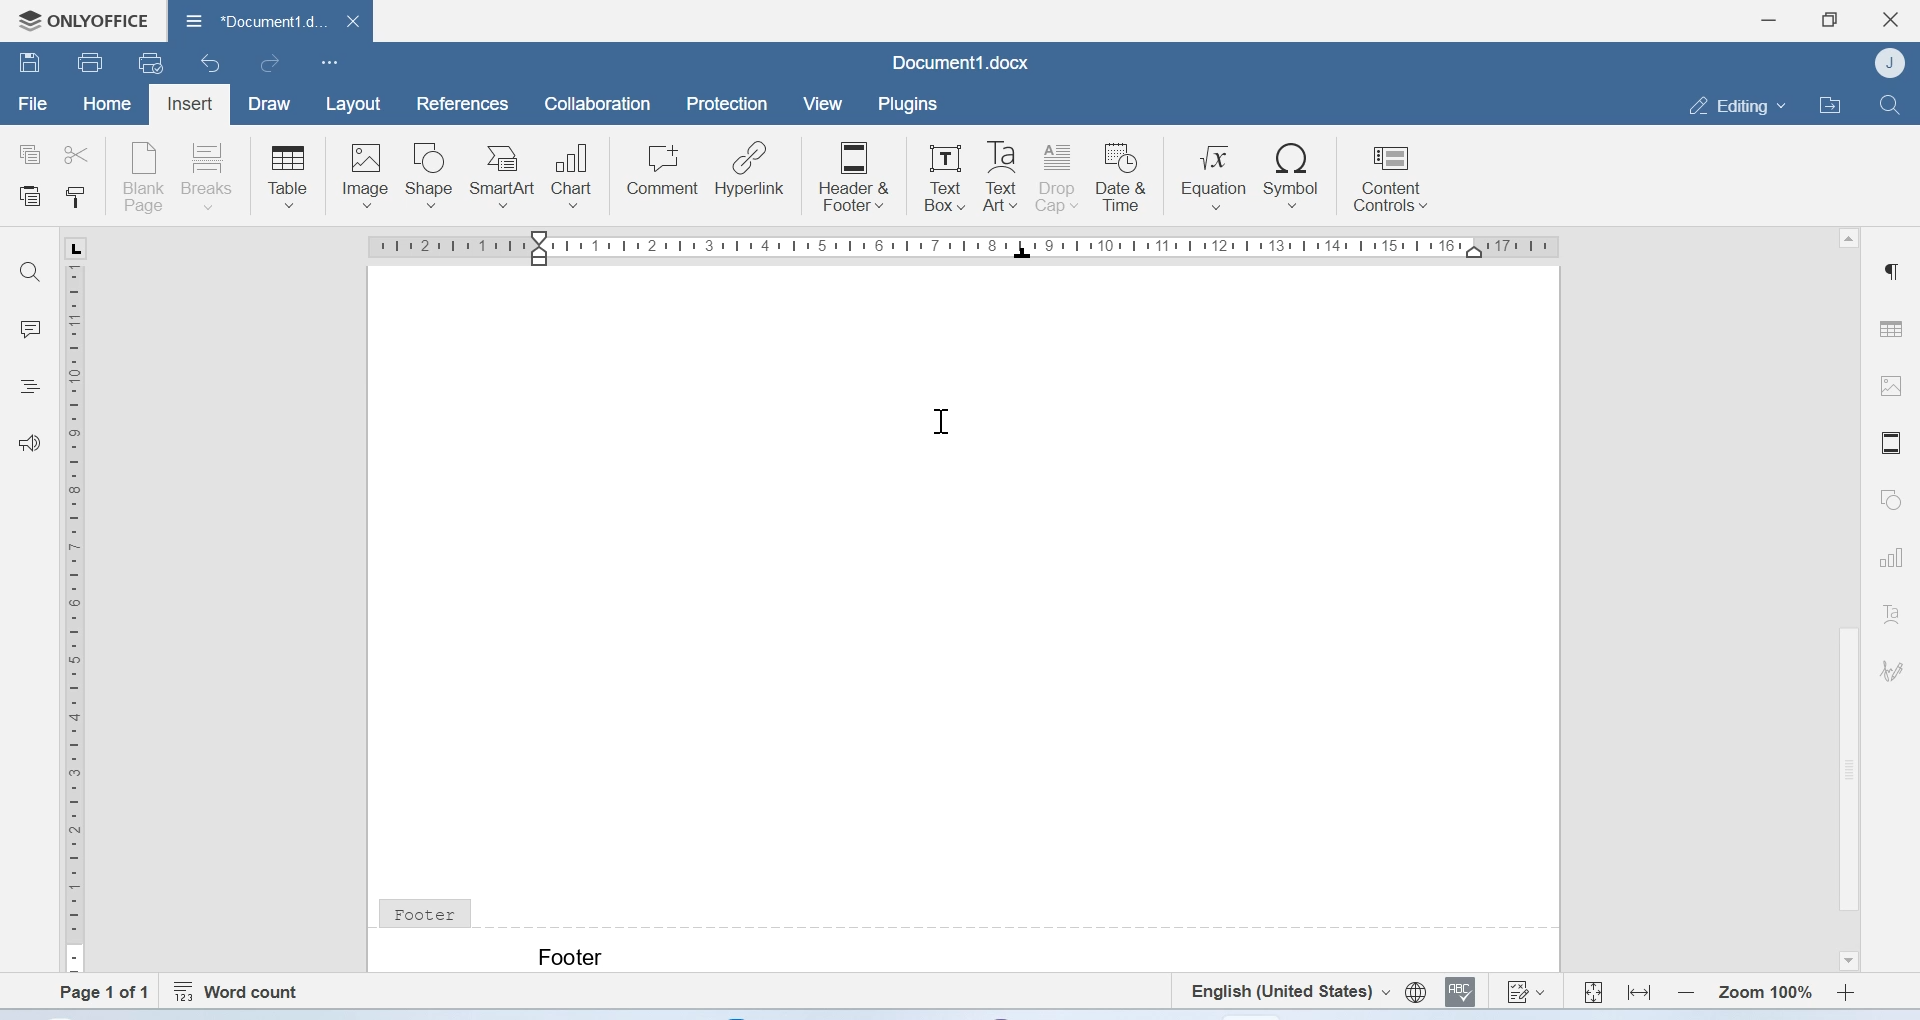  What do you see at coordinates (1389, 180) in the screenshot?
I see `Content controls` at bounding box center [1389, 180].